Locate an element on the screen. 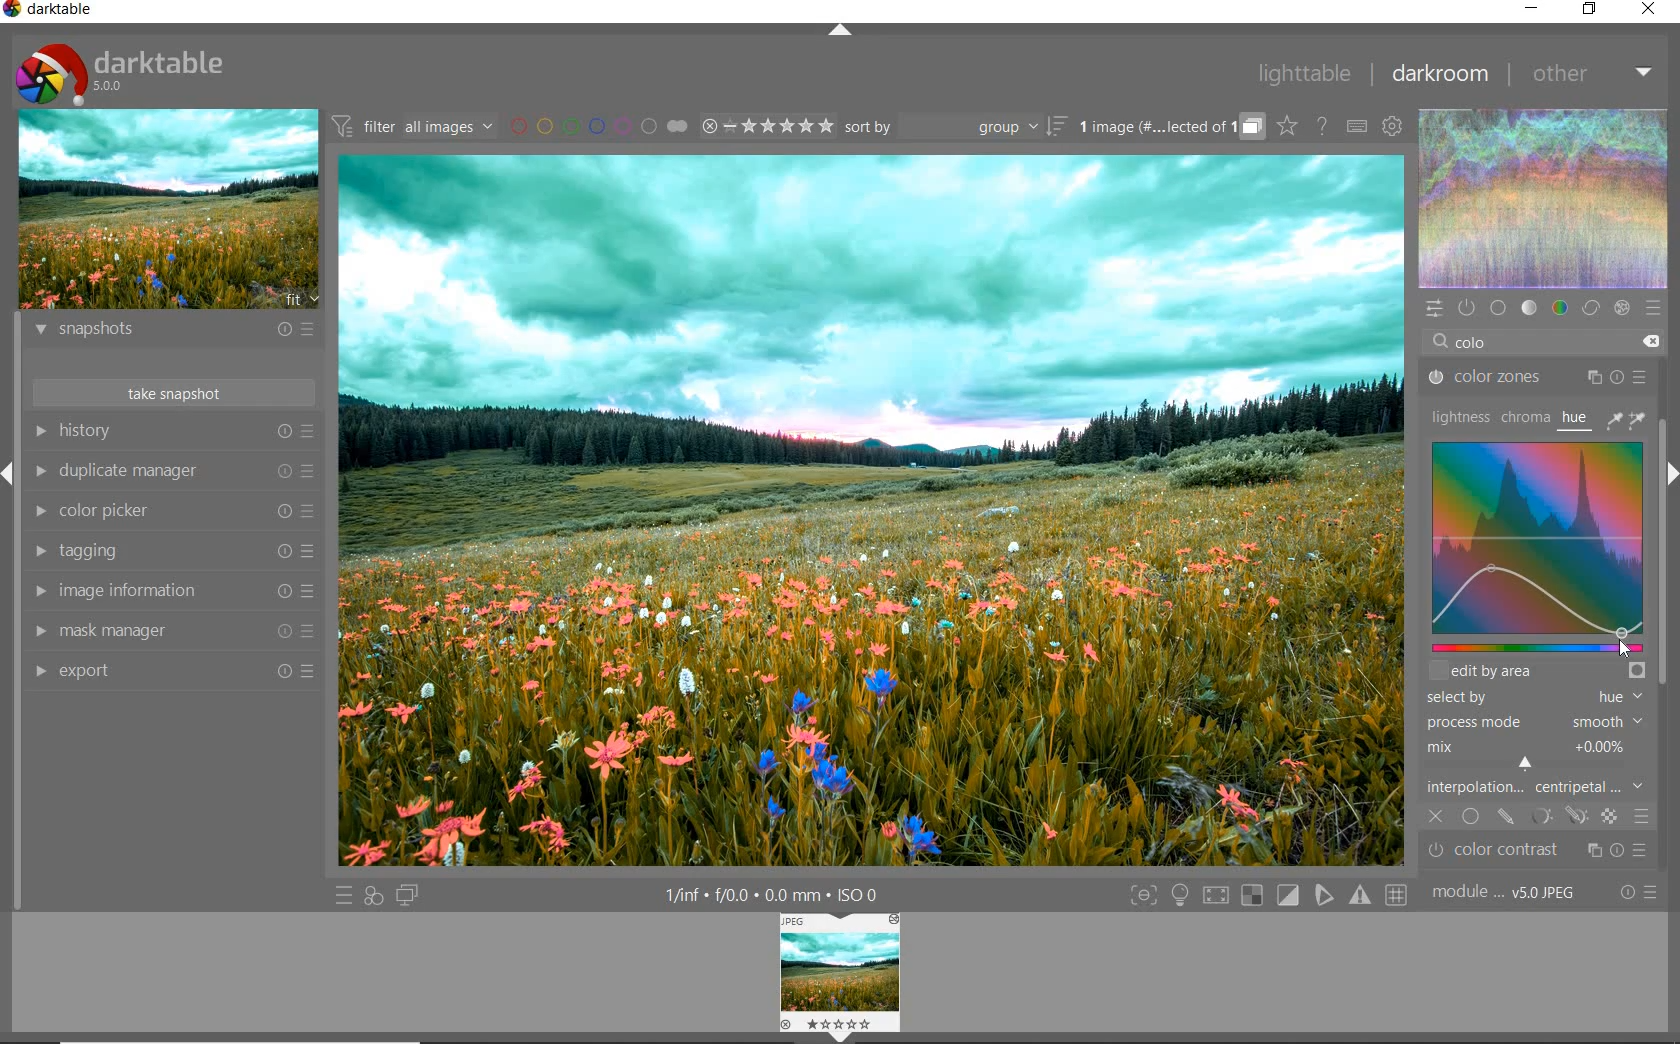  mask options is located at coordinates (1558, 817).